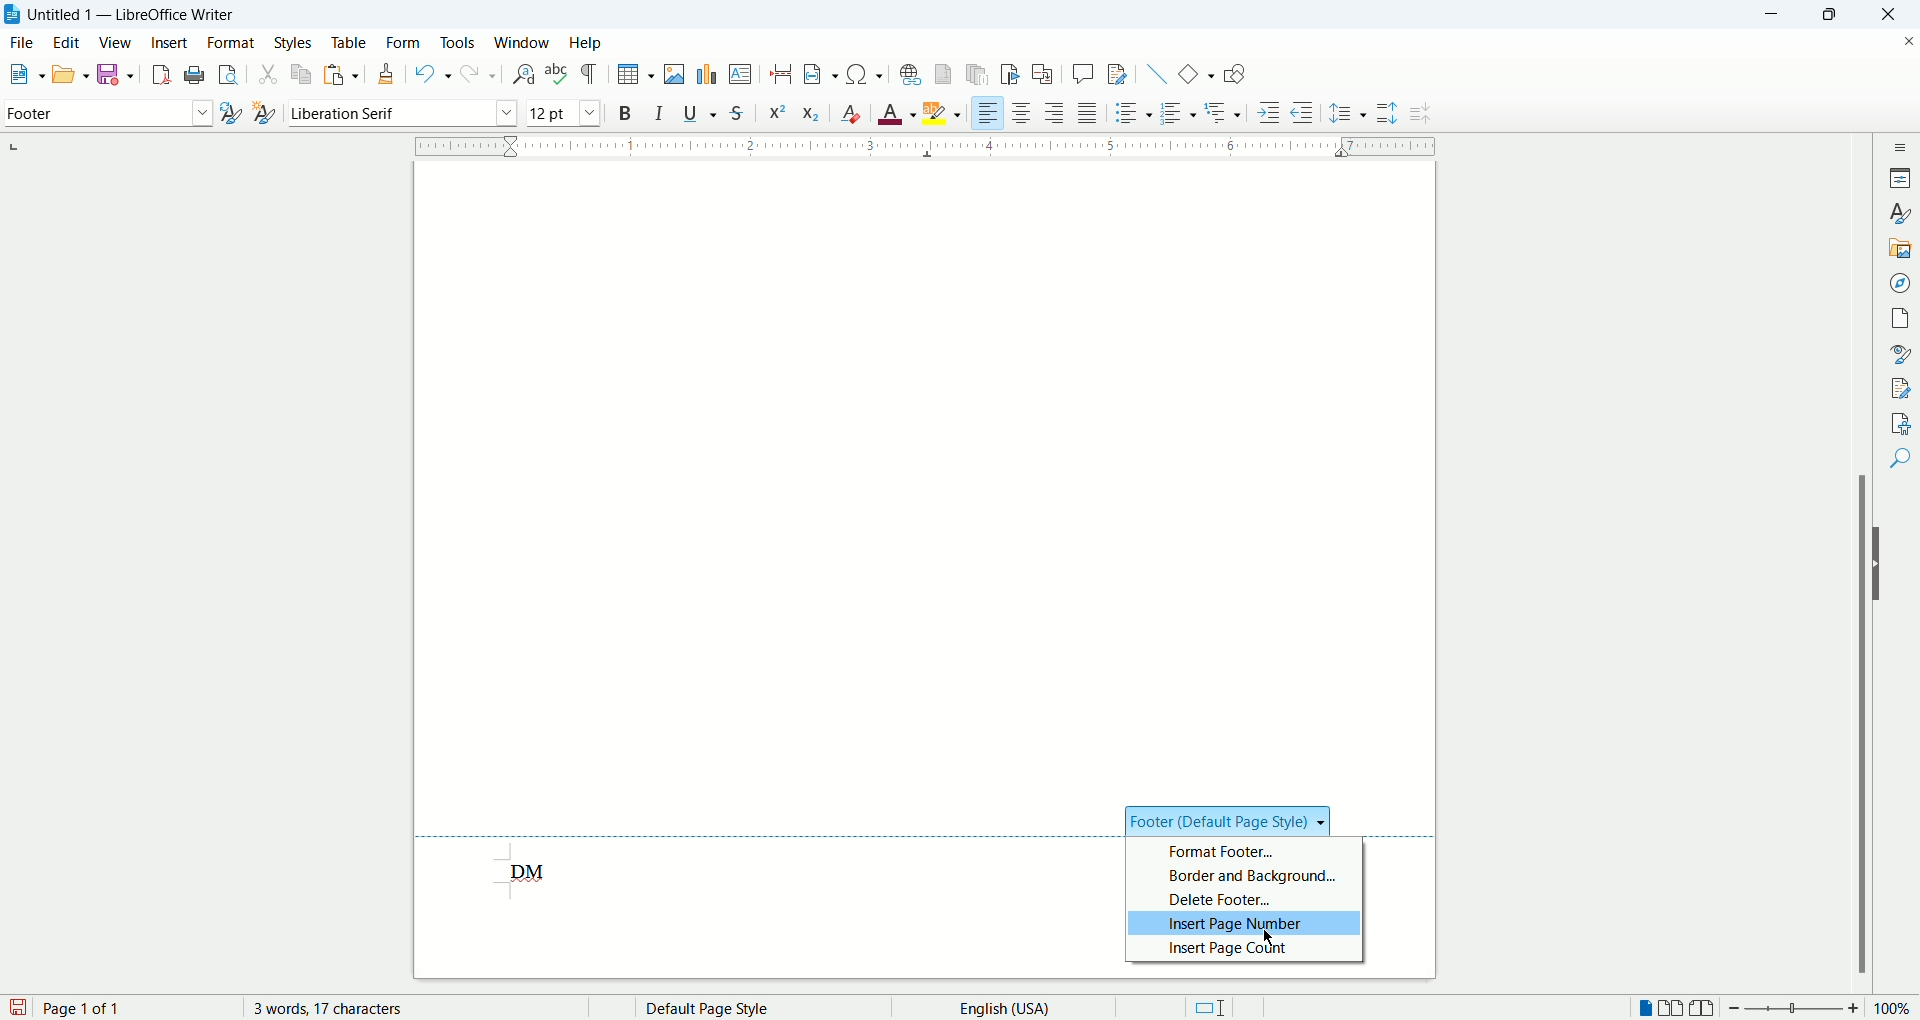 This screenshot has width=1920, height=1020. I want to click on edit, so click(70, 42).